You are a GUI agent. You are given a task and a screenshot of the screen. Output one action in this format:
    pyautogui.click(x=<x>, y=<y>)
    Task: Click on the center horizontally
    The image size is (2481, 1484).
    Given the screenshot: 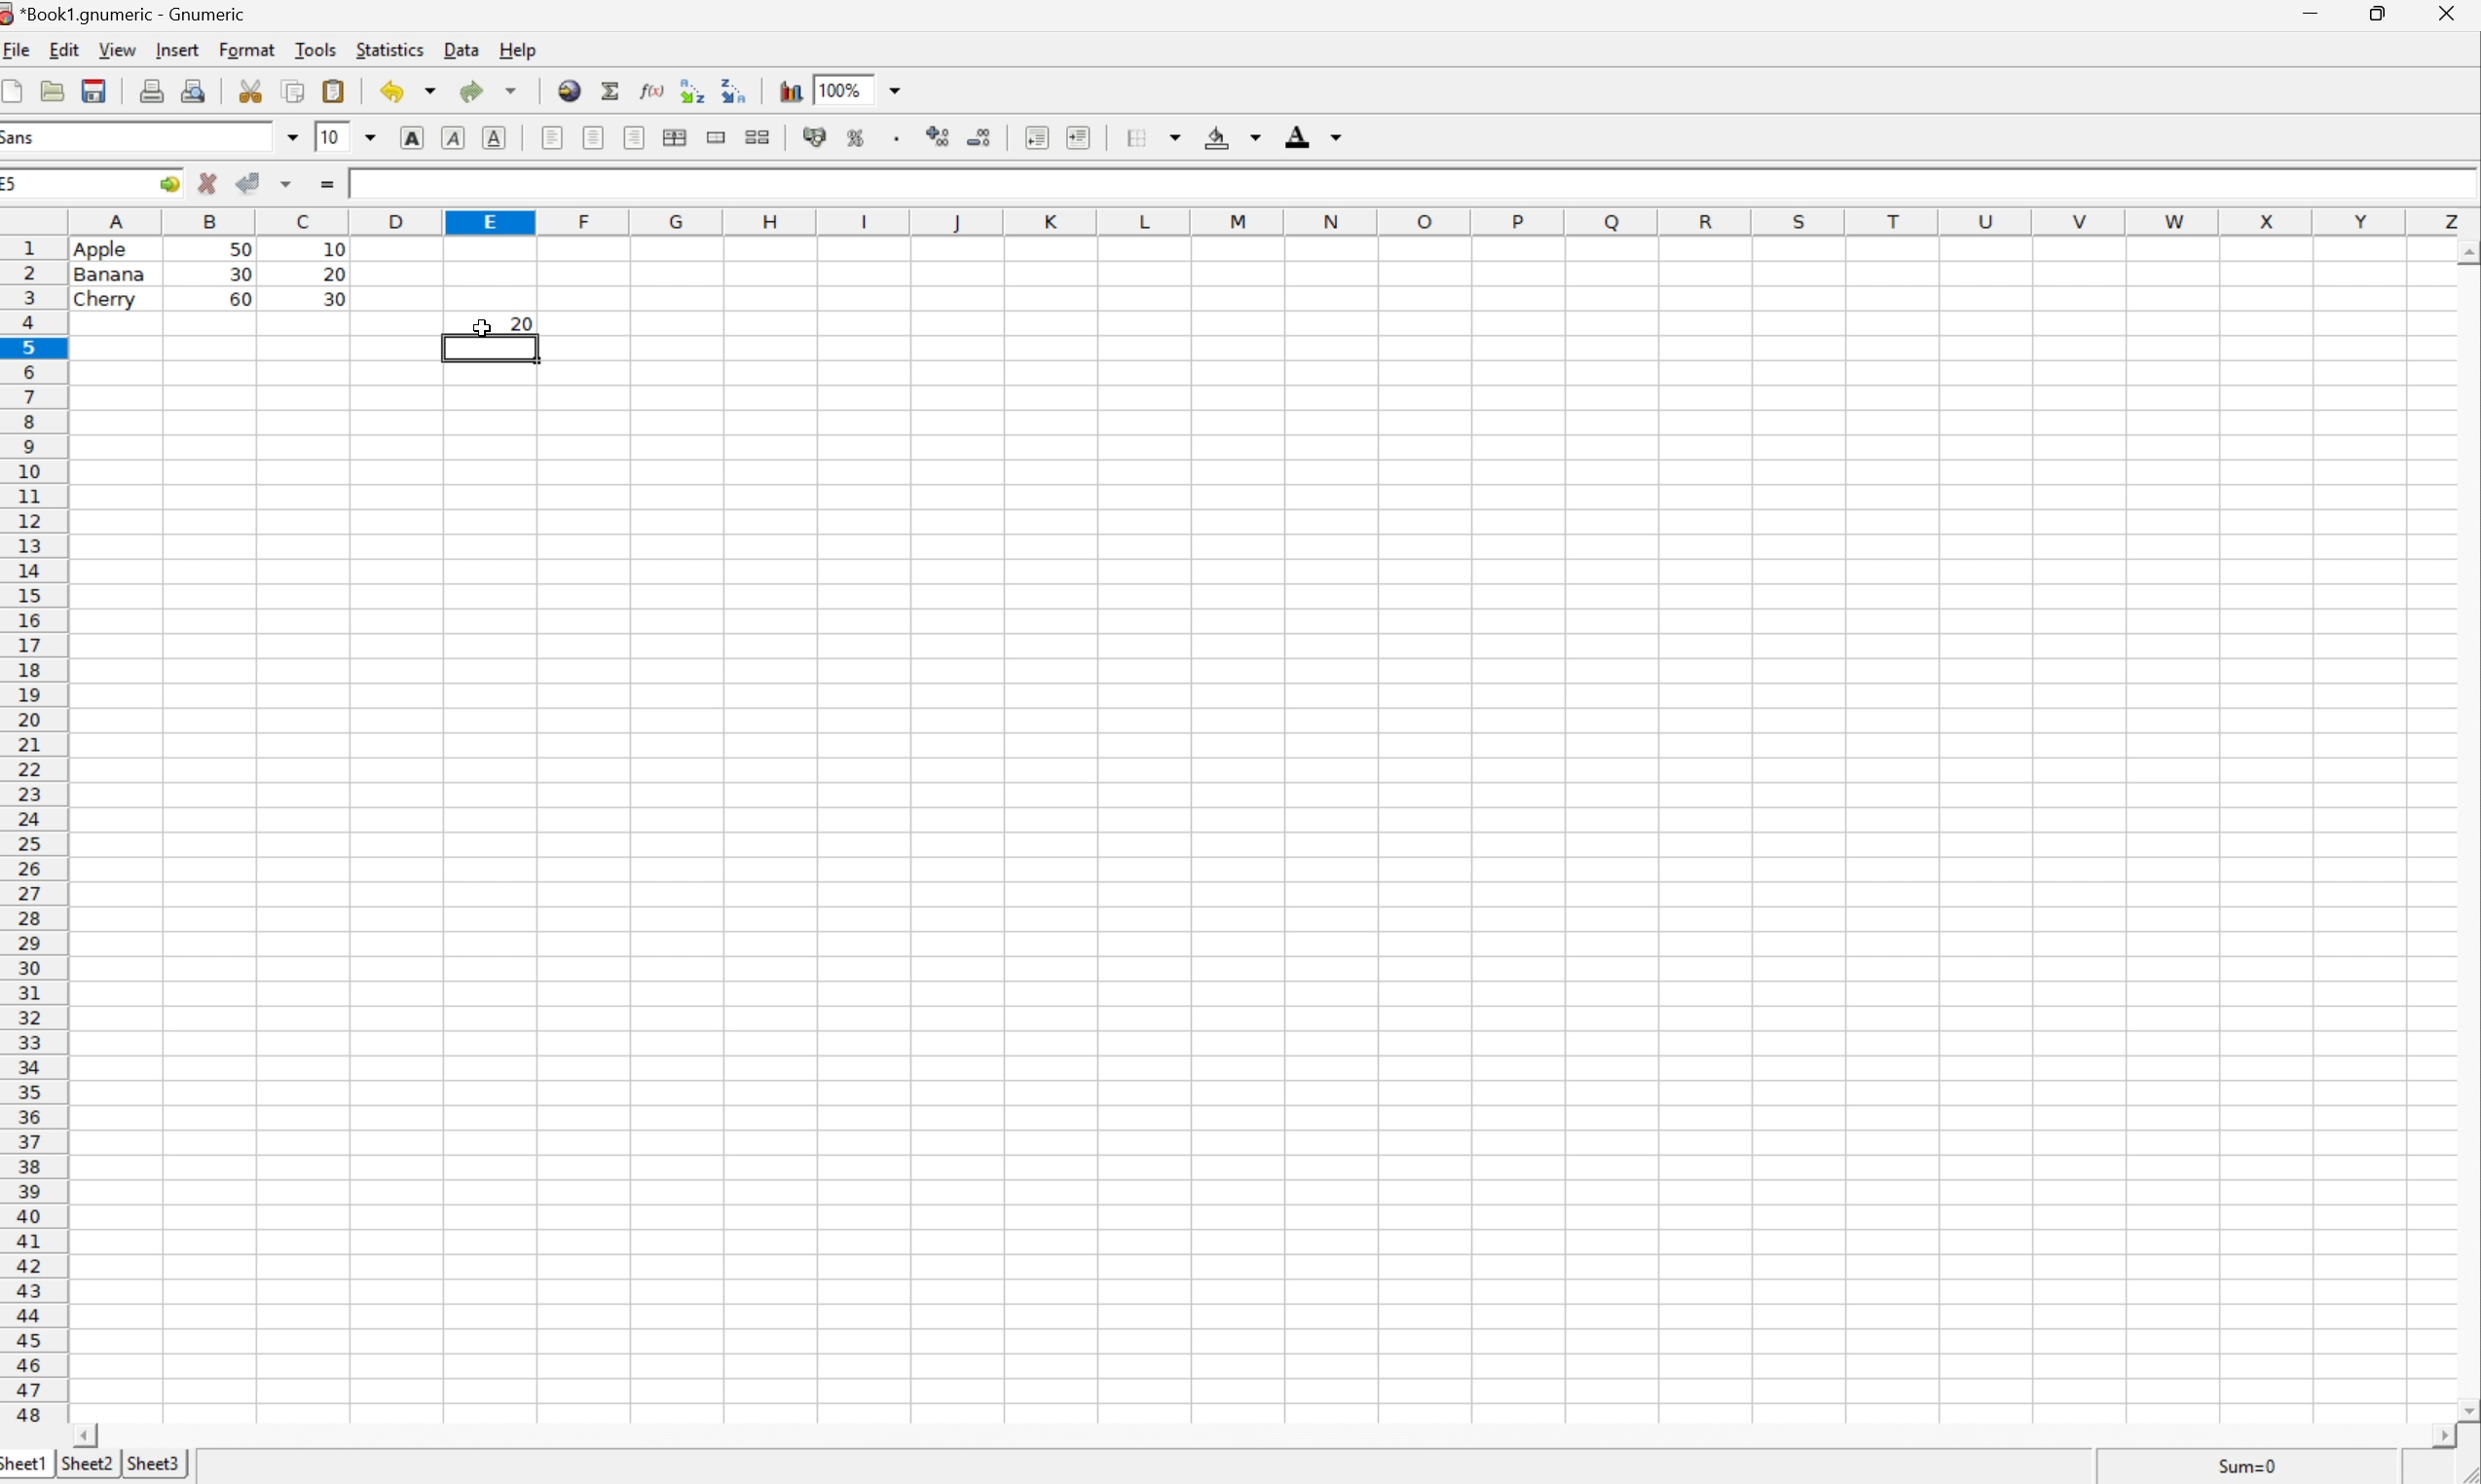 What is the action you would take?
    pyautogui.click(x=594, y=137)
    